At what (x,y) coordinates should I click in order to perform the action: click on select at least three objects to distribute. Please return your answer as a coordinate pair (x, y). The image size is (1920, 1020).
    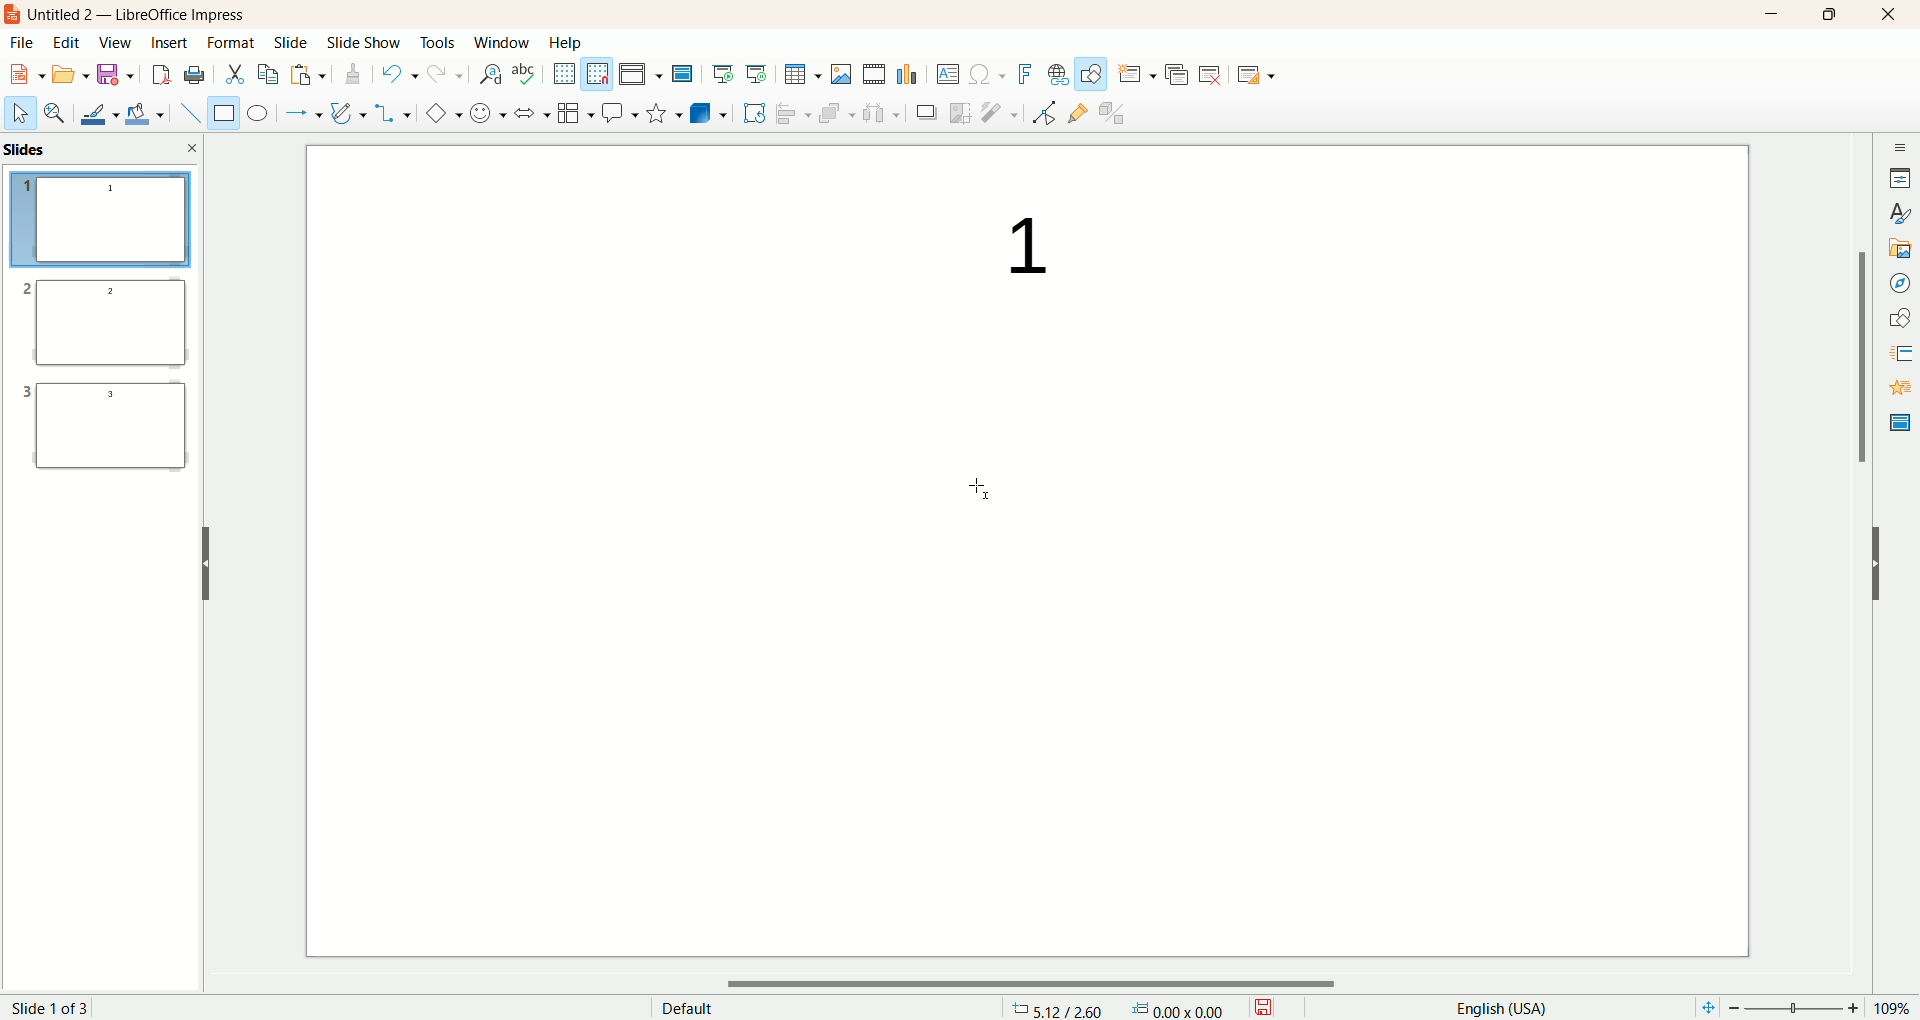
    Looking at the image, I should click on (881, 111).